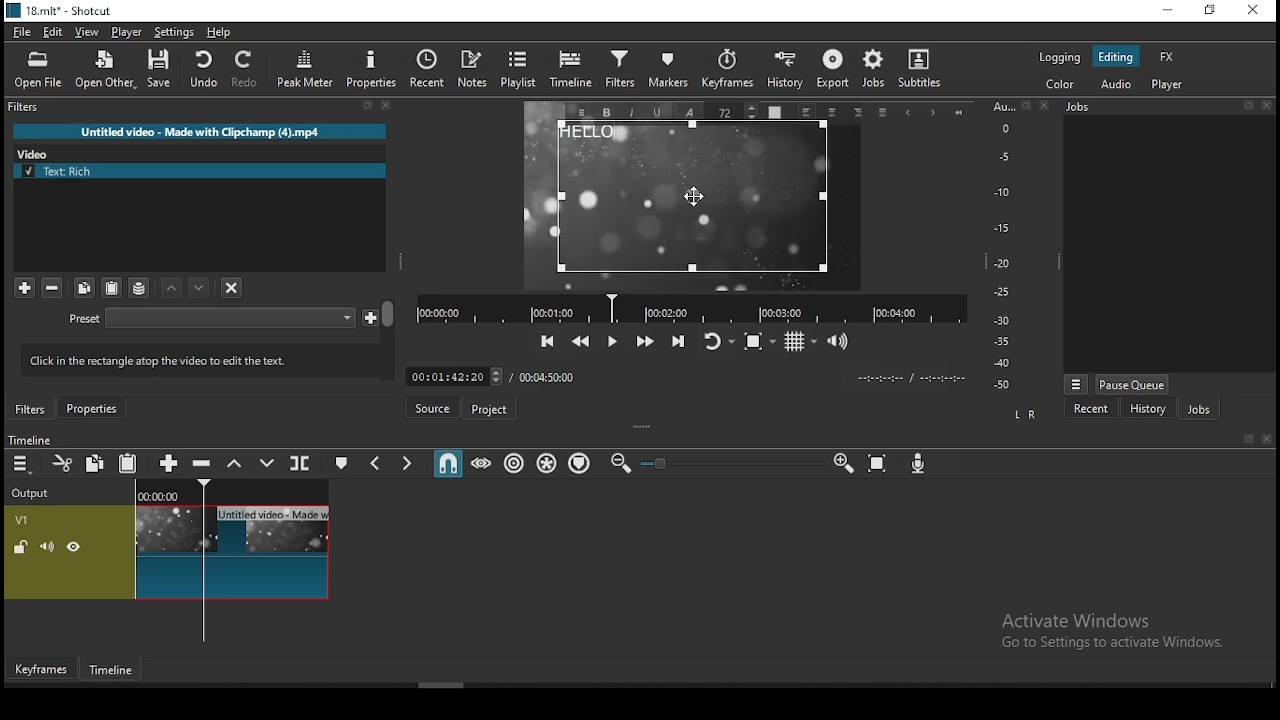 The height and width of the screenshot is (720, 1280). Describe the element at coordinates (606, 113) in the screenshot. I see `Bold` at that location.